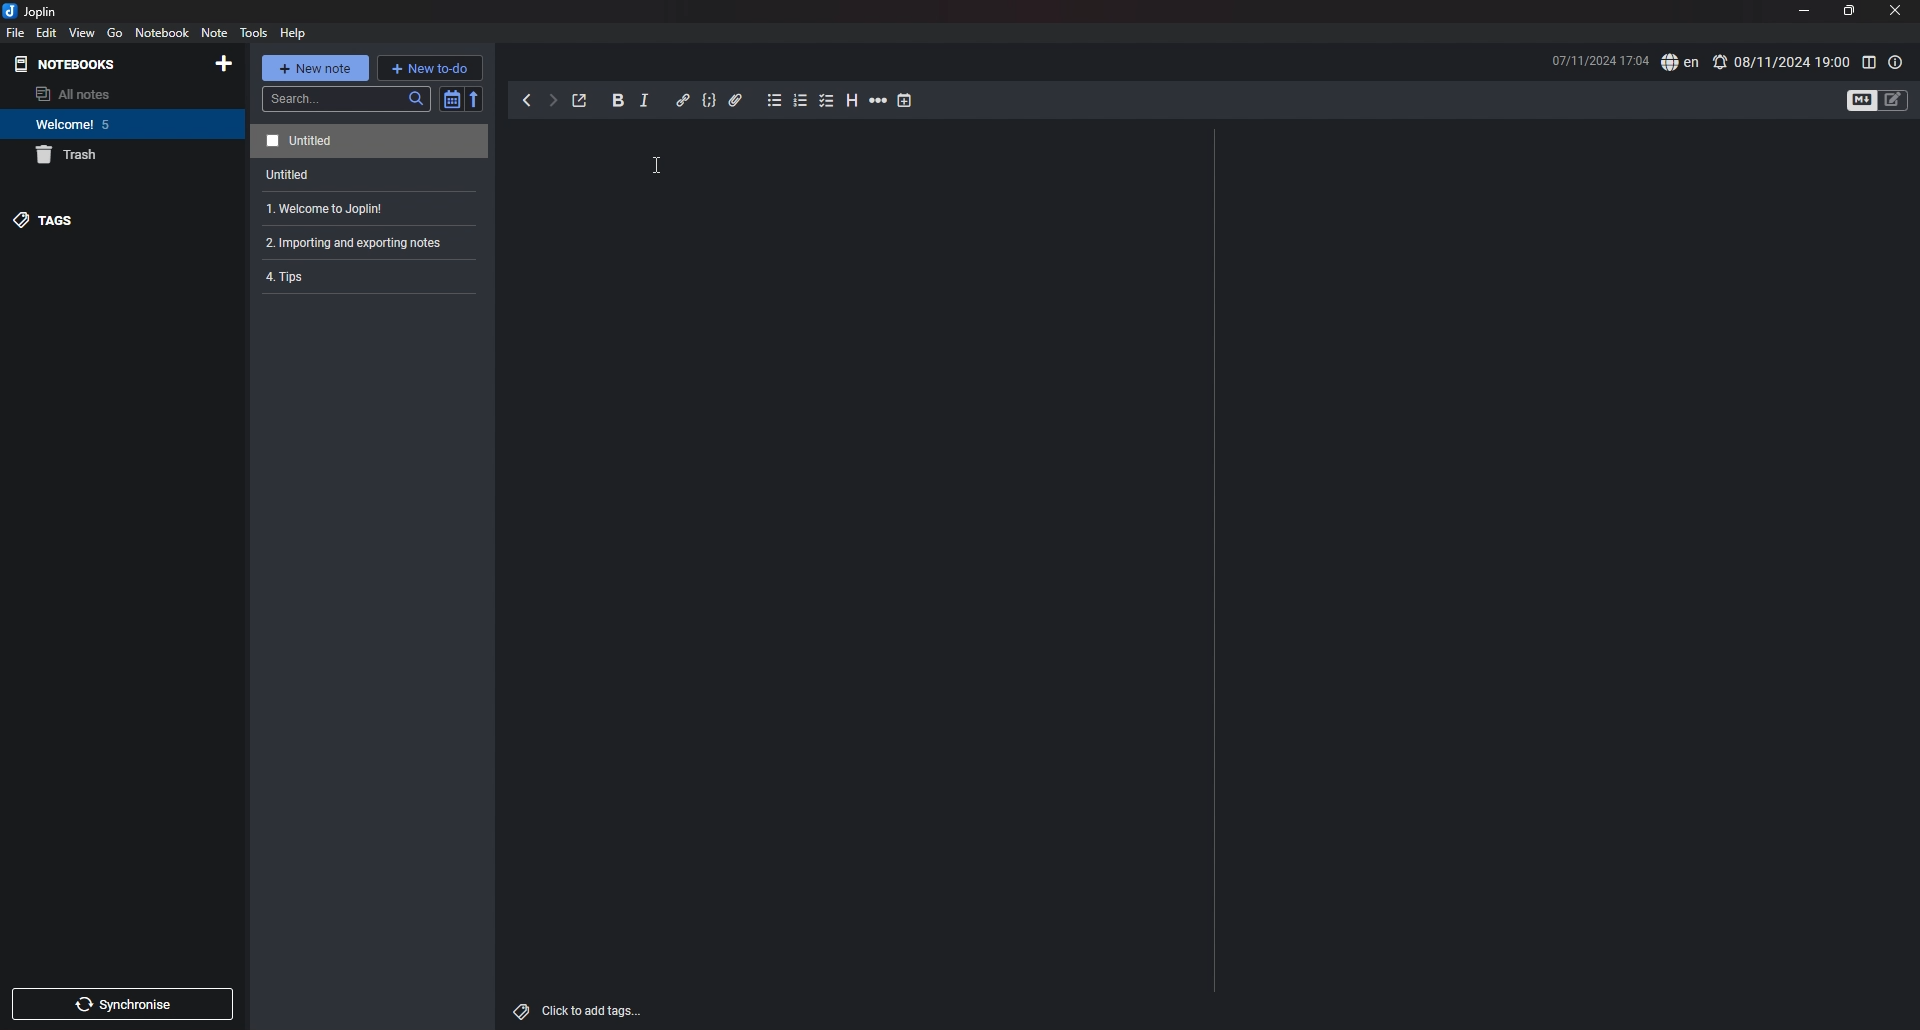 Image resolution: width=1920 pixels, height=1030 pixels. Describe the element at coordinates (737, 101) in the screenshot. I see `attachment` at that location.